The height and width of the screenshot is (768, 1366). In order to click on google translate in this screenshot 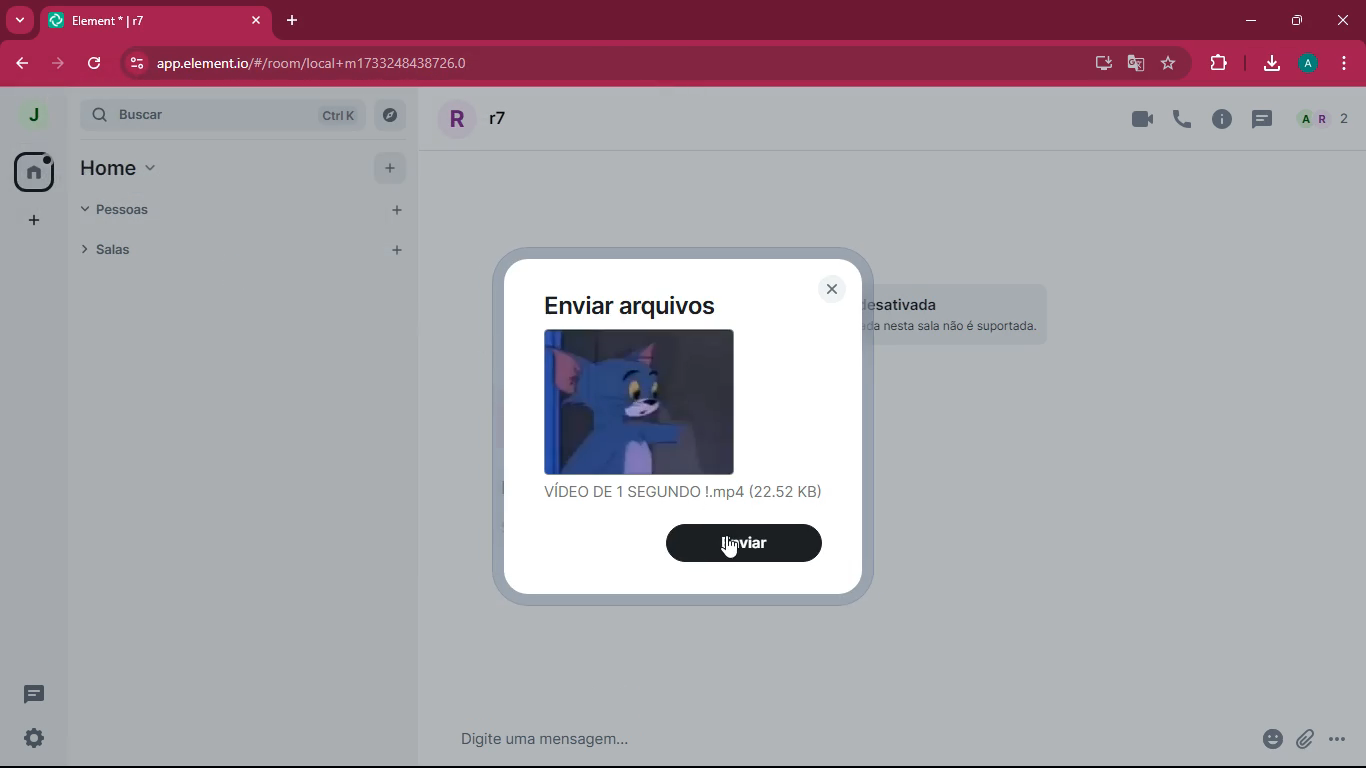, I will do `click(1135, 64)`.